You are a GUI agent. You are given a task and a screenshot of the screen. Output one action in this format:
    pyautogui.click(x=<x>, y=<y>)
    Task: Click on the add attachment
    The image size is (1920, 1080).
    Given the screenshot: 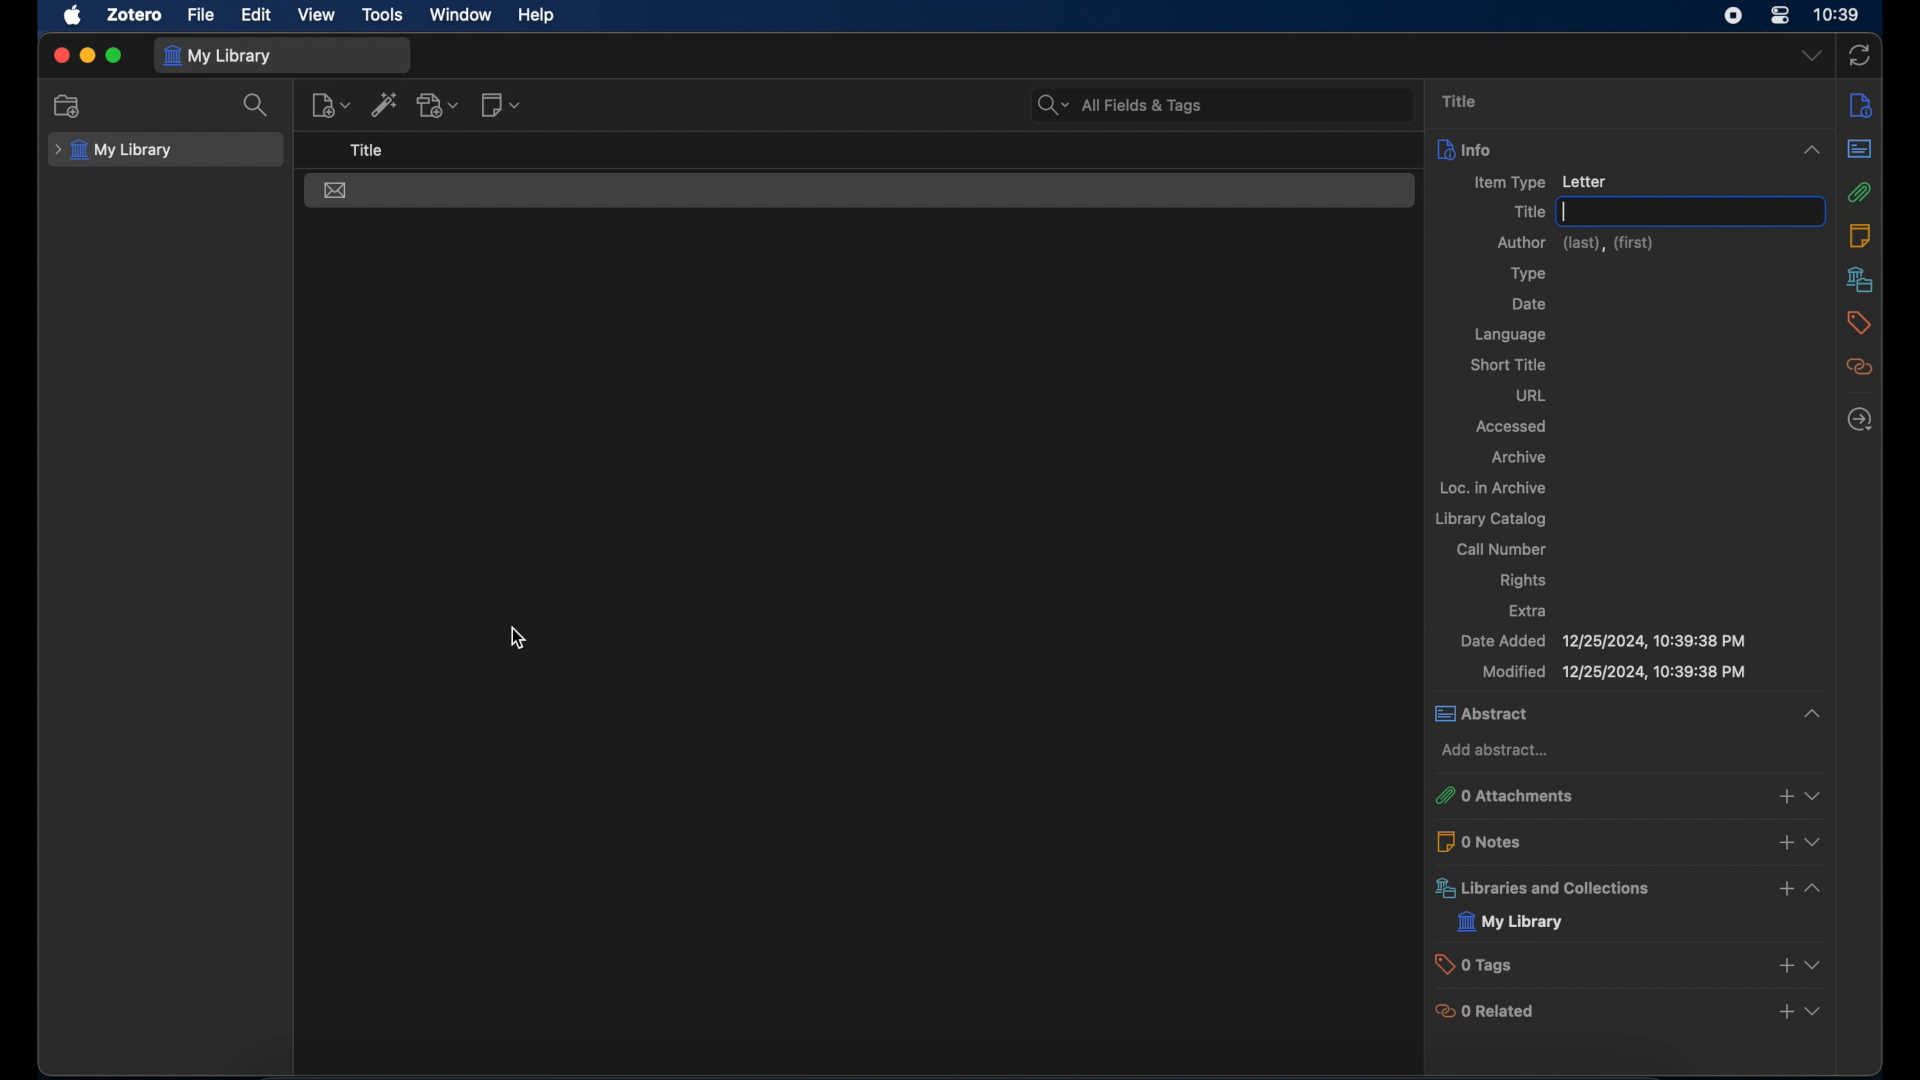 What is the action you would take?
    pyautogui.click(x=440, y=106)
    